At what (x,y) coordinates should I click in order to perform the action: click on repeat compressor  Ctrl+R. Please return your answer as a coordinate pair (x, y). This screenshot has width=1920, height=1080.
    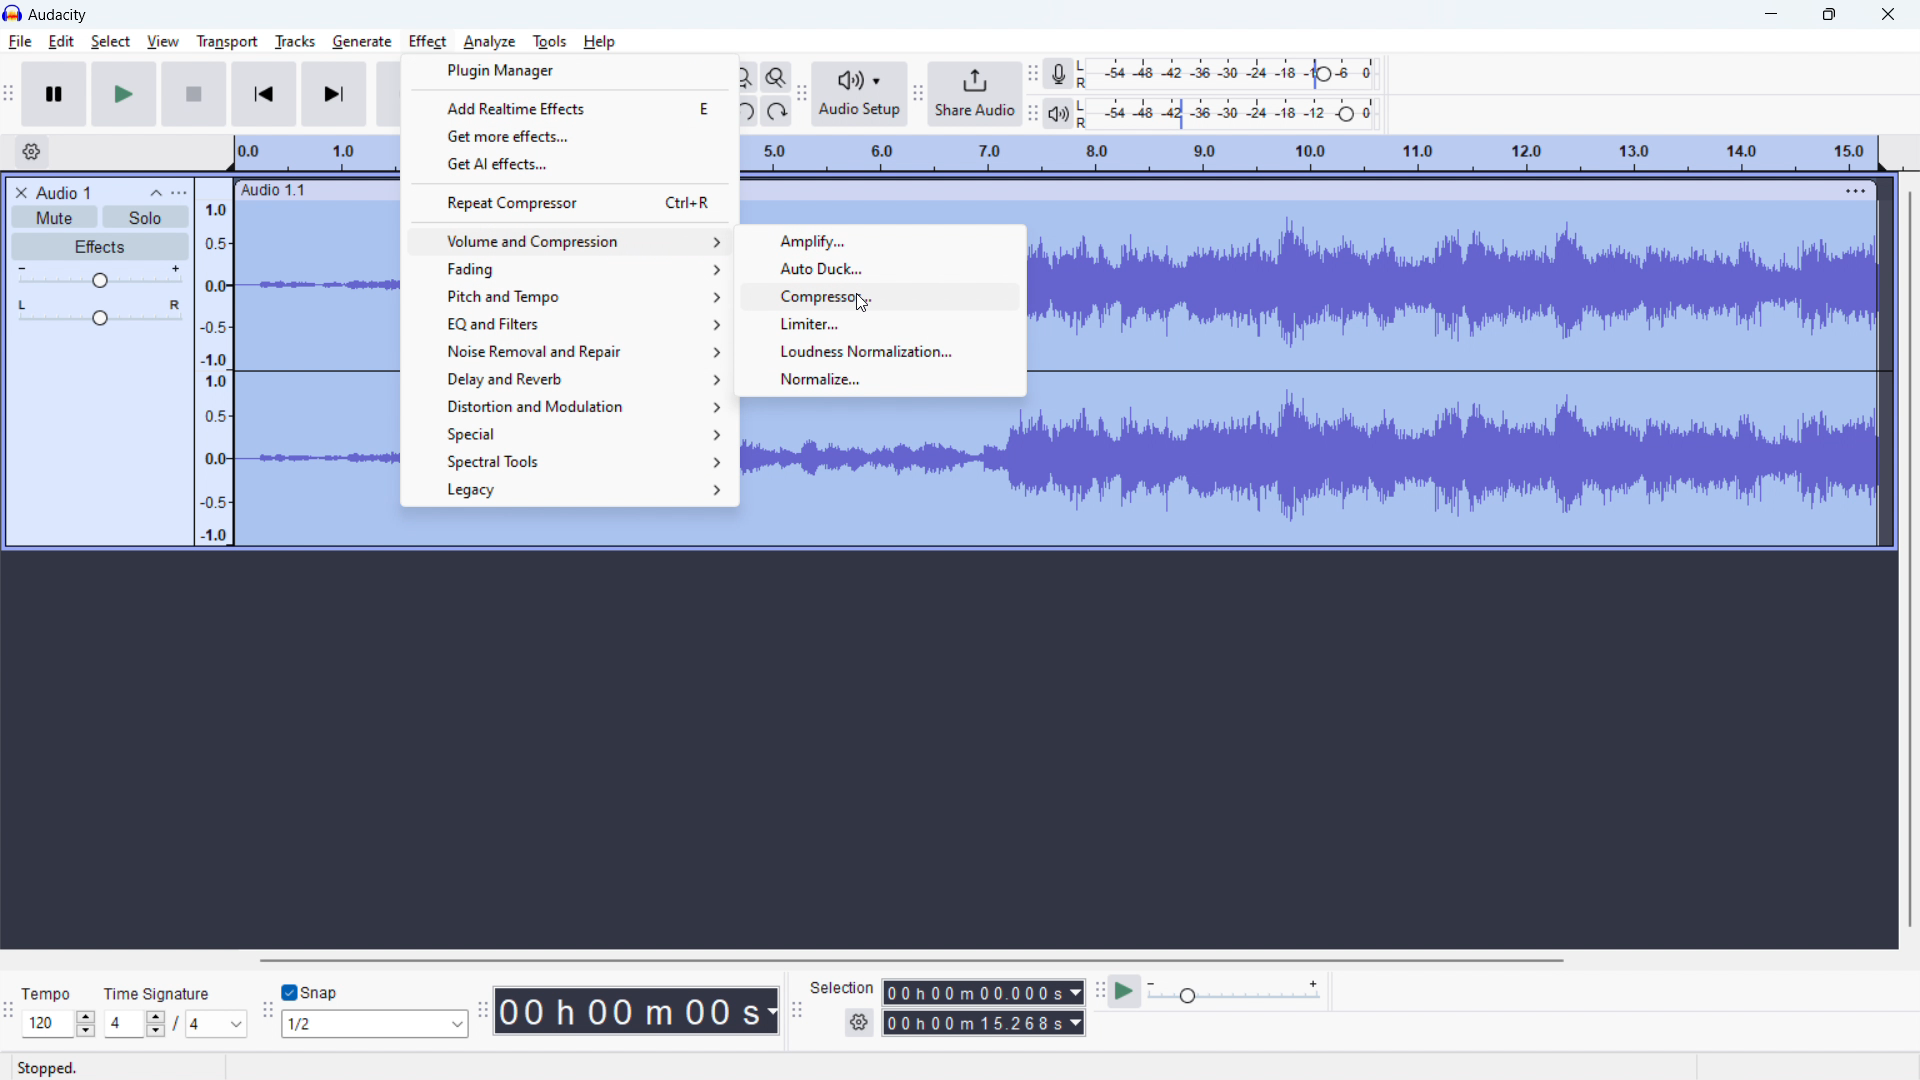
    Looking at the image, I should click on (570, 202).